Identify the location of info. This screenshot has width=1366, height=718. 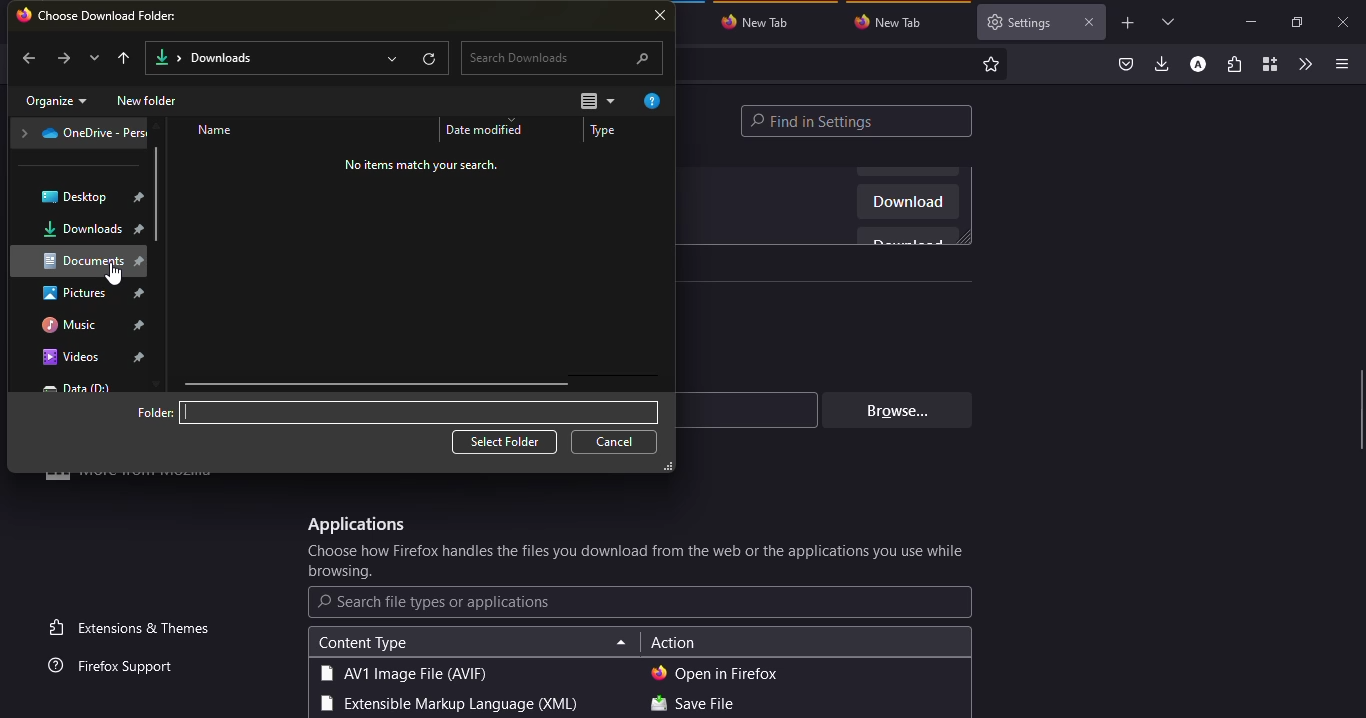
(422, 164).